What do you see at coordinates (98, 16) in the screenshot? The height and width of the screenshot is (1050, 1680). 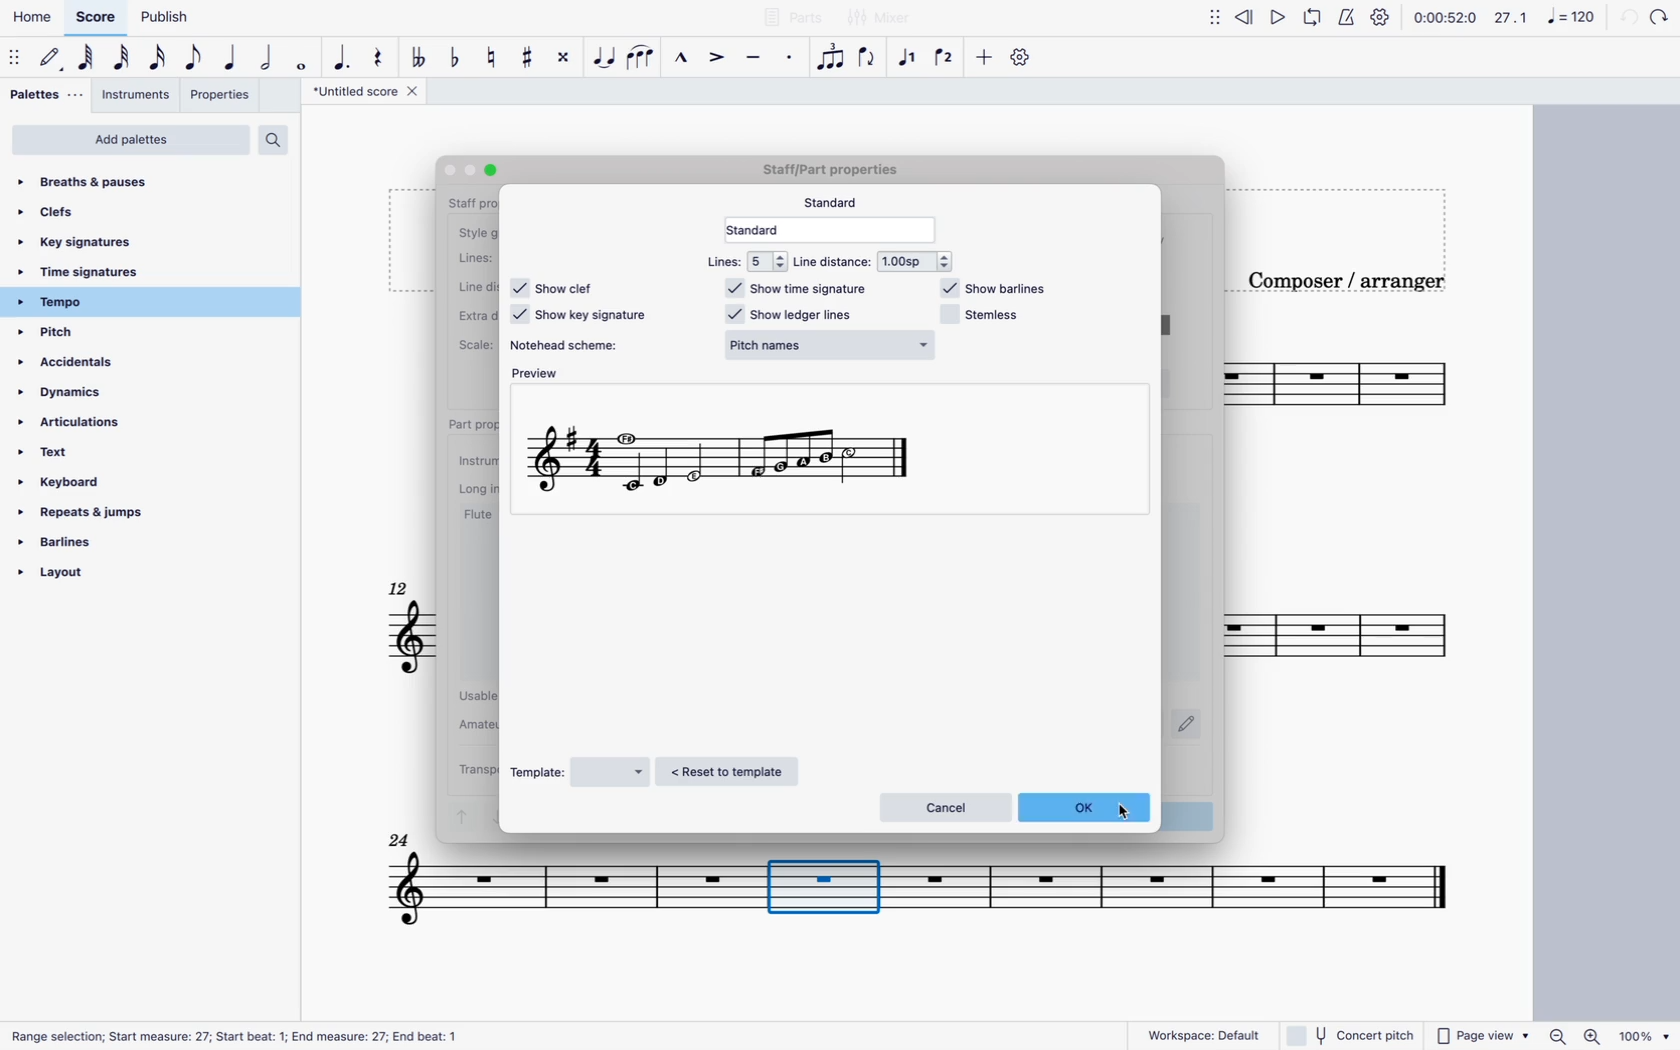 I see `score` at bounding box center [98, 16].